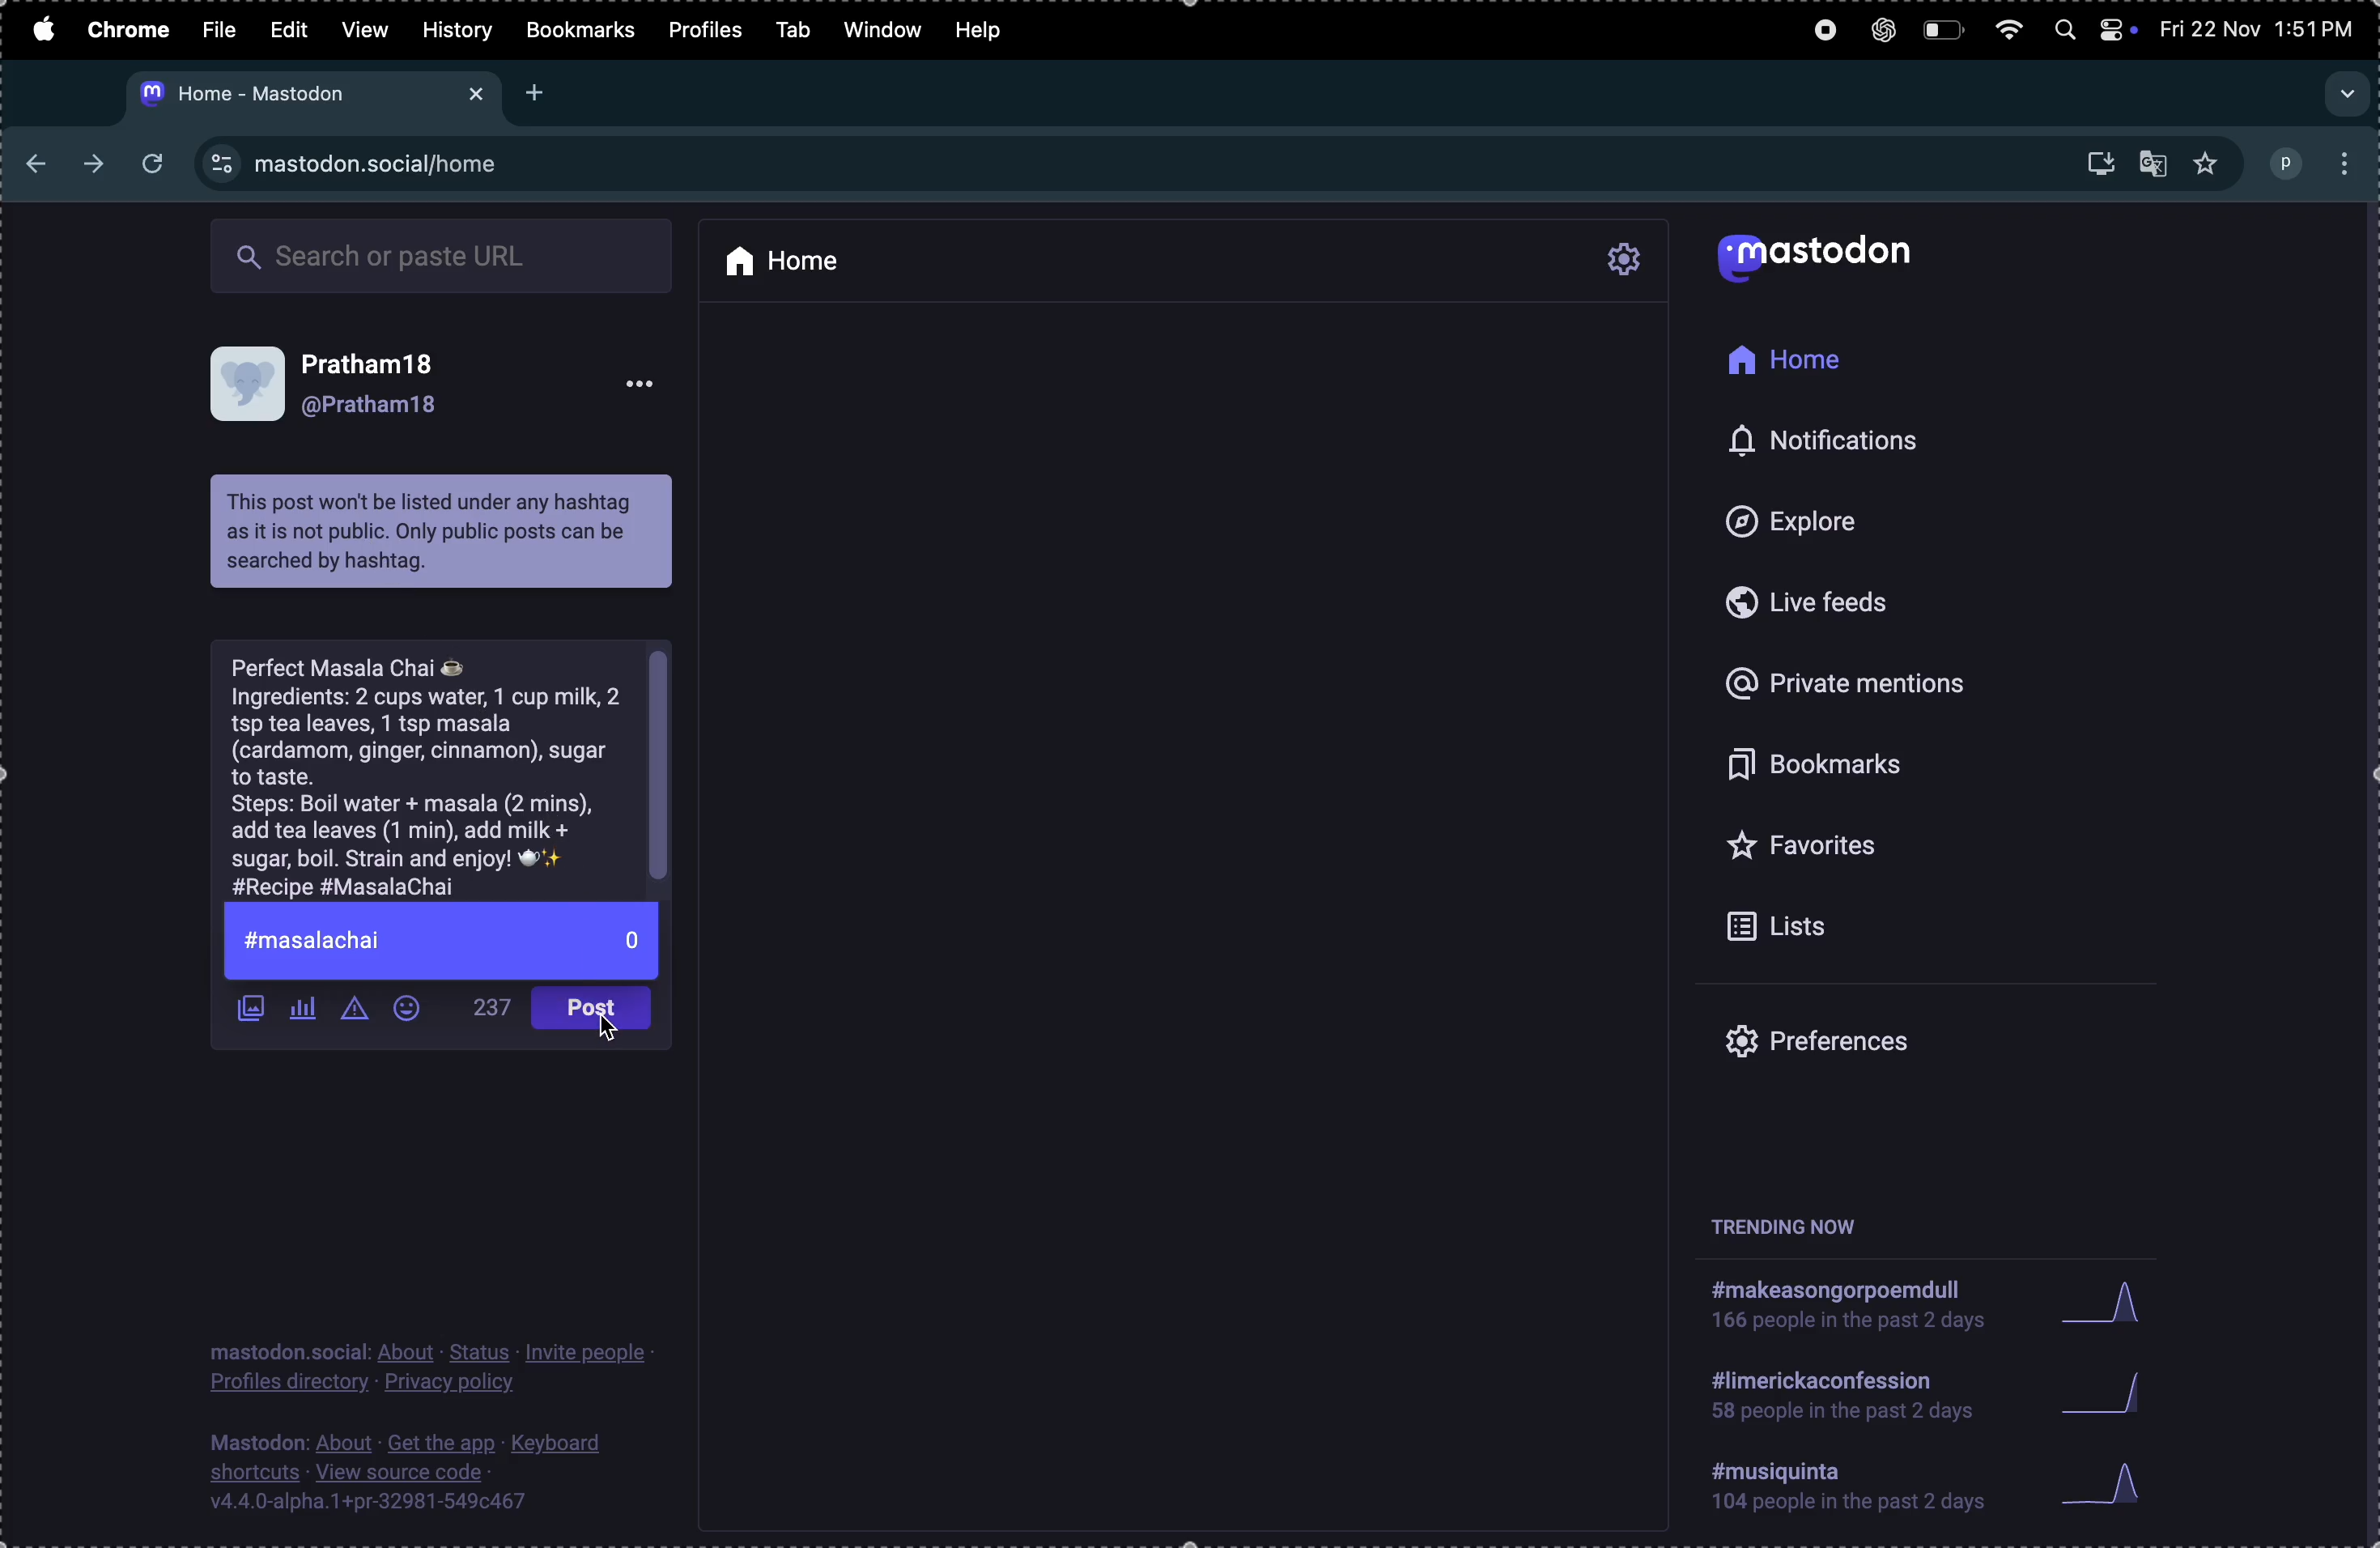 The image size is (2380, 1548). I want to click on wifi, so click(2006, 30).